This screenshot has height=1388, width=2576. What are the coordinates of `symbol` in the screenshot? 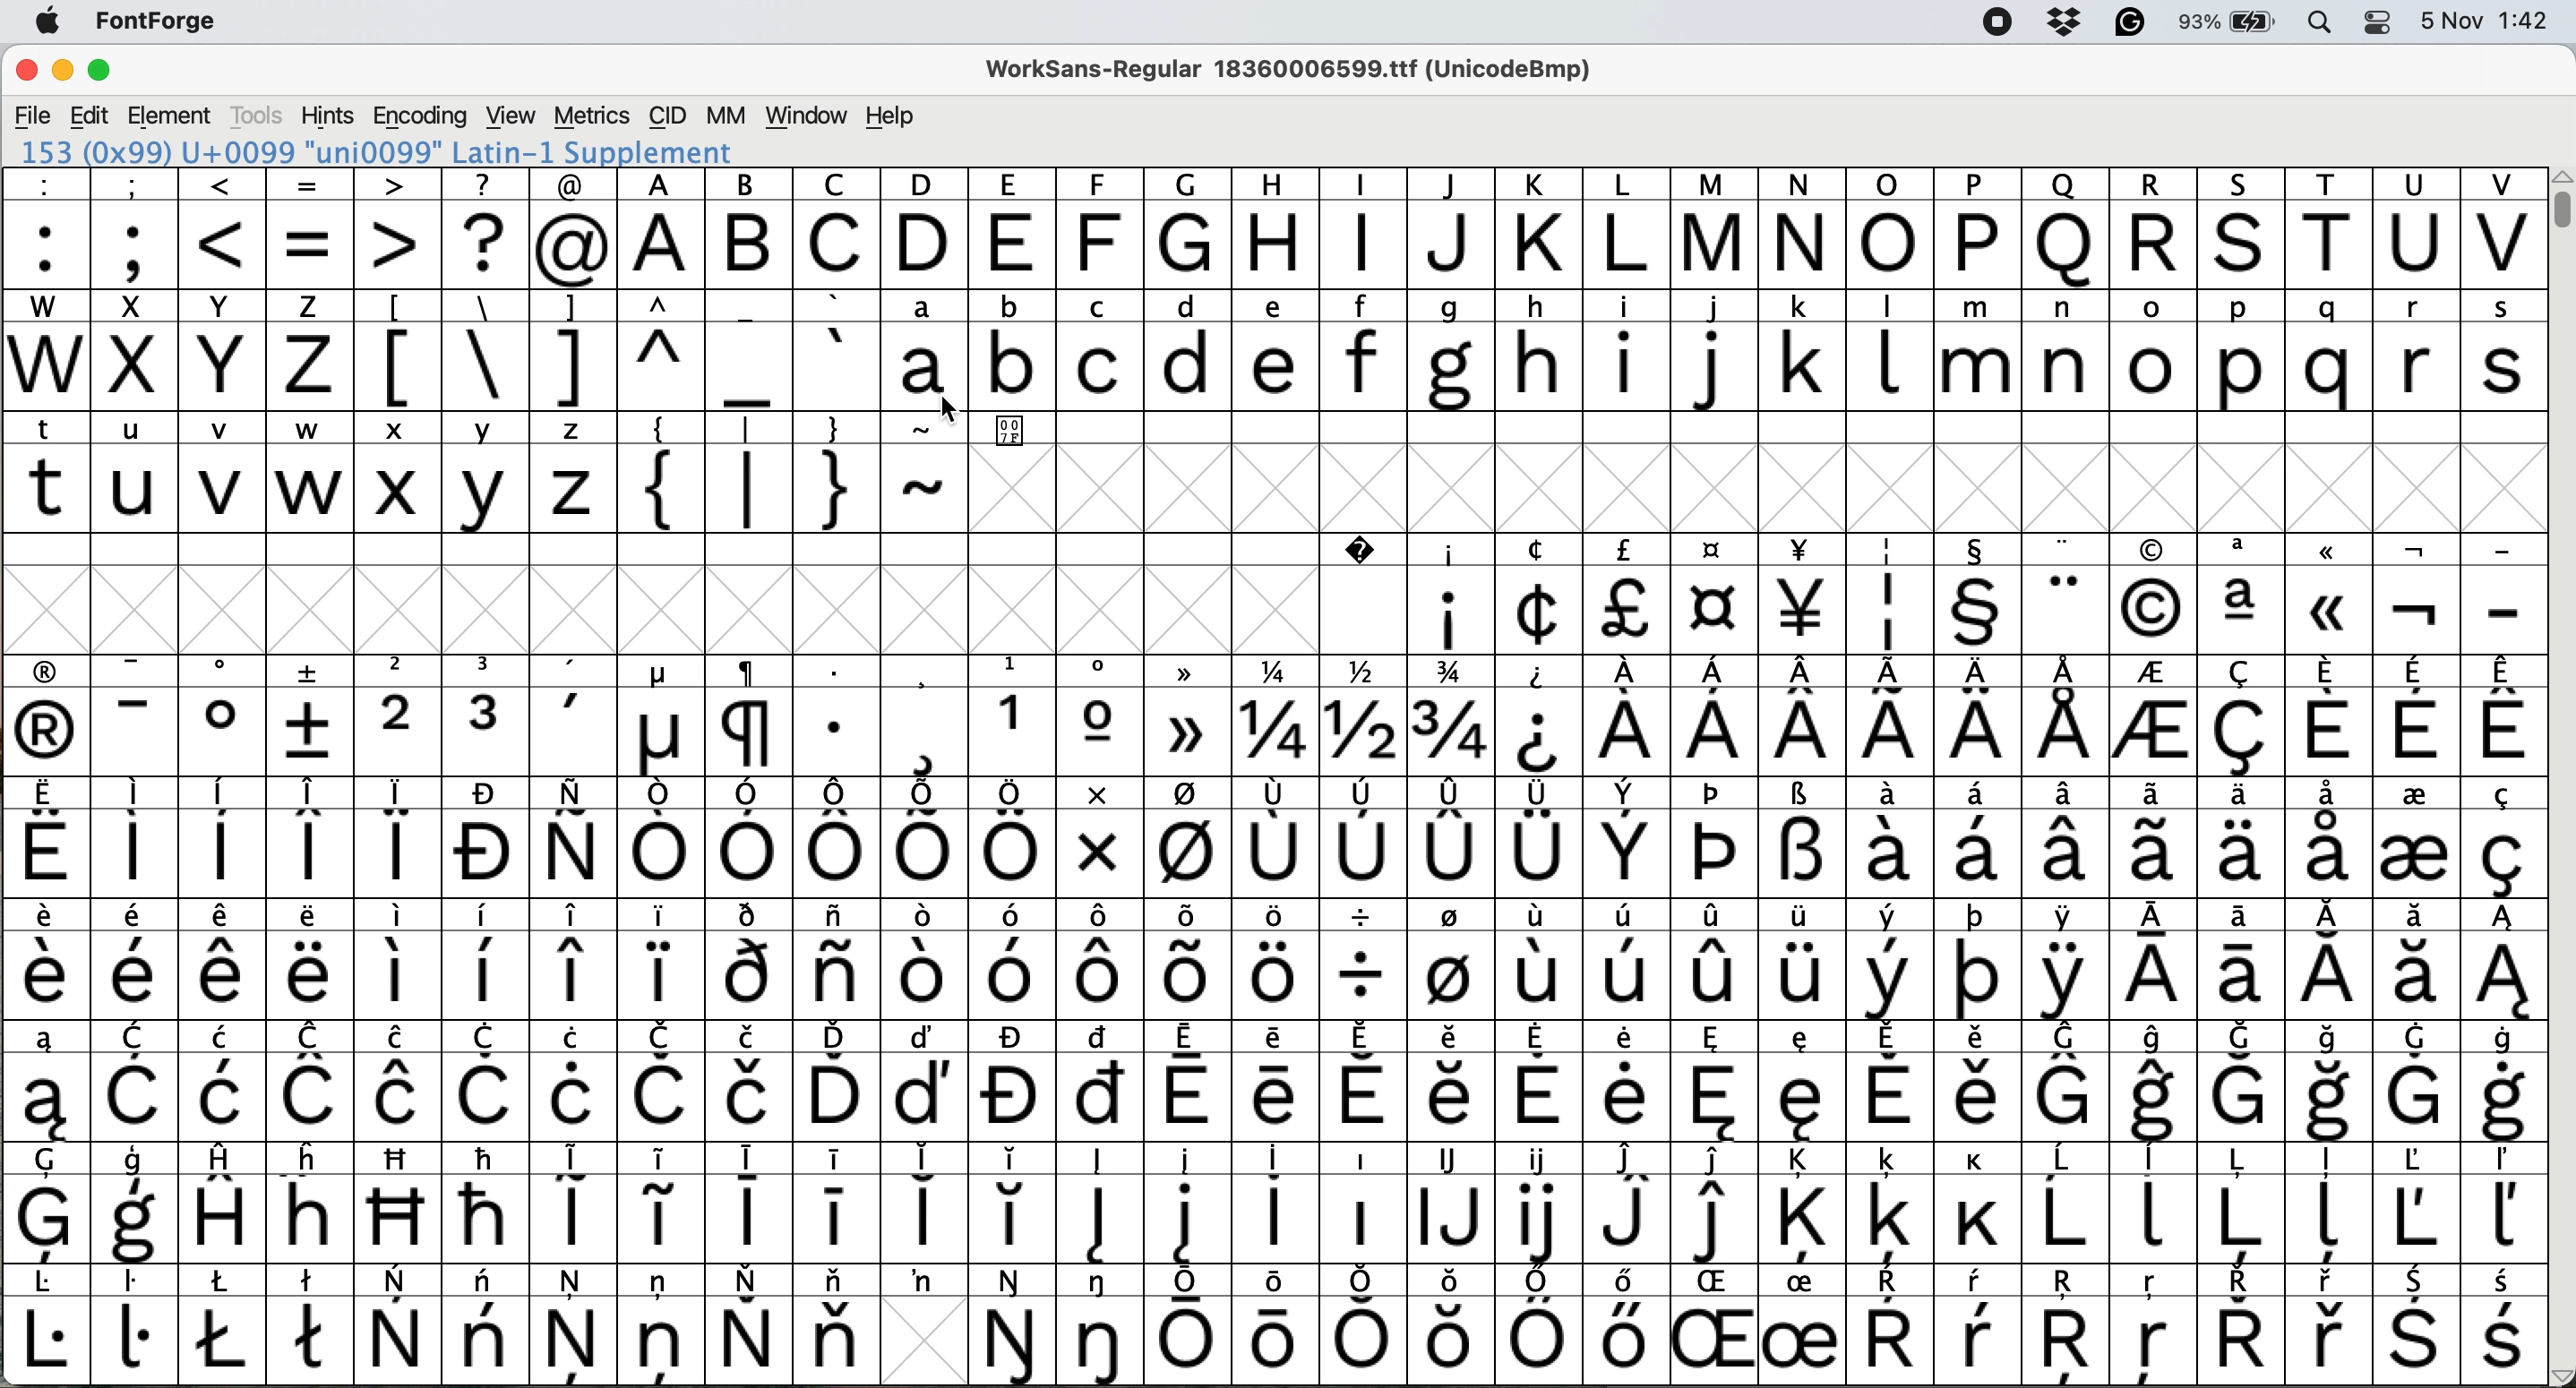 It's located at (574, 1323).